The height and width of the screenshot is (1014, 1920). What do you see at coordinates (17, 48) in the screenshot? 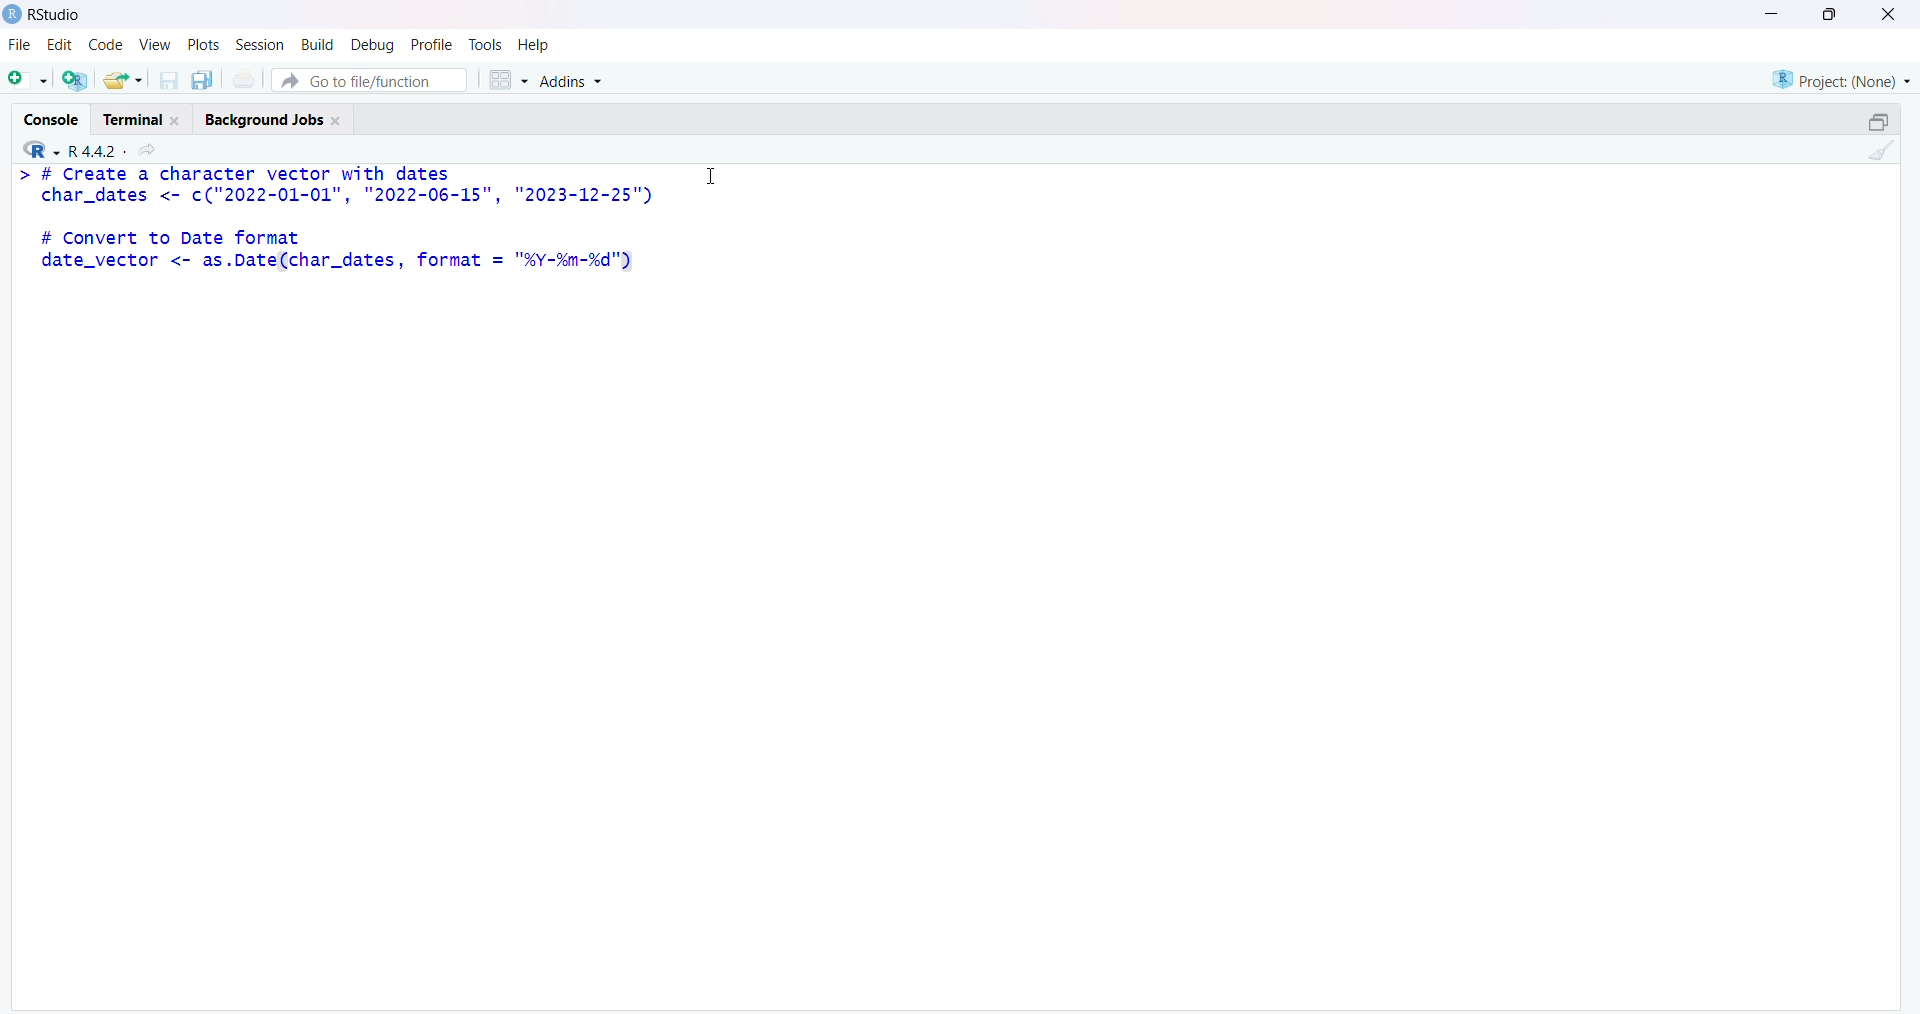
I see `File` at bounding box center [17, 48].